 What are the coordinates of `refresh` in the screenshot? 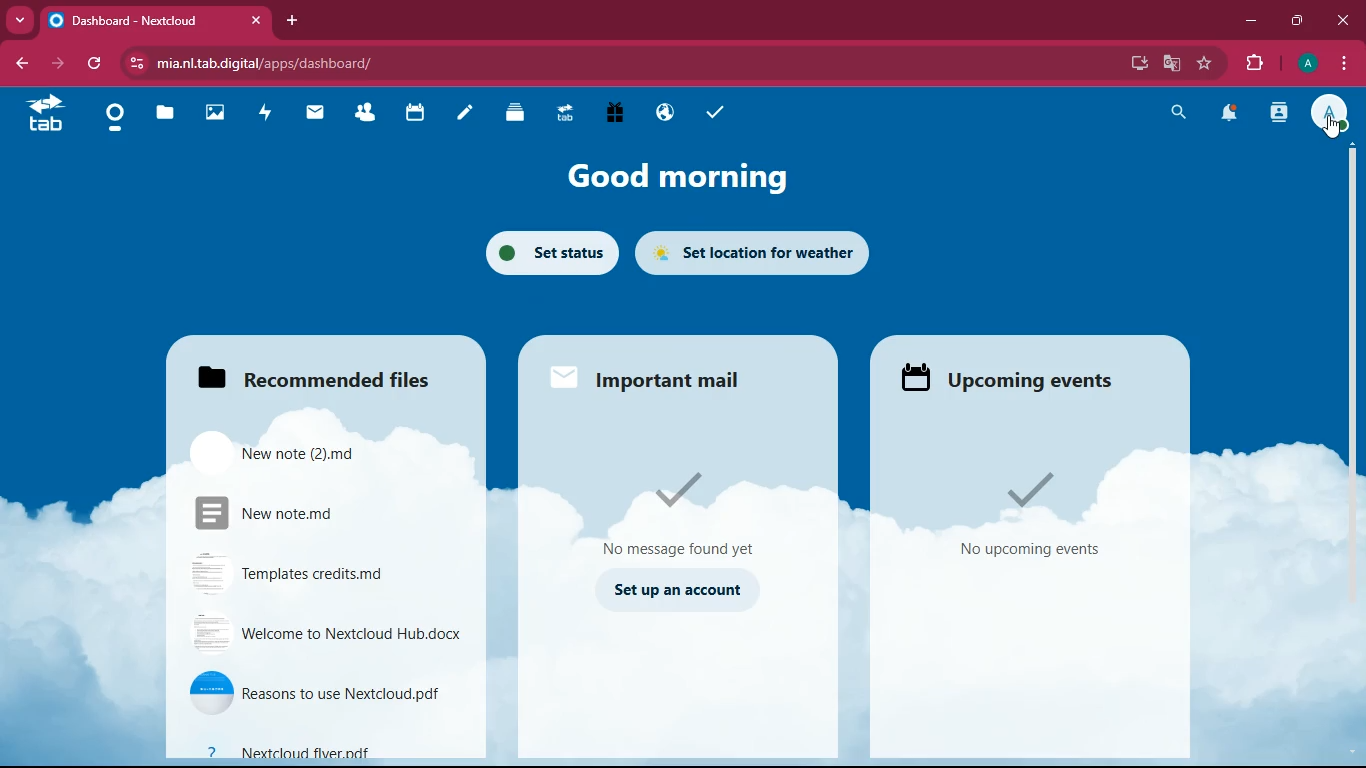 It's located at (100, 64).